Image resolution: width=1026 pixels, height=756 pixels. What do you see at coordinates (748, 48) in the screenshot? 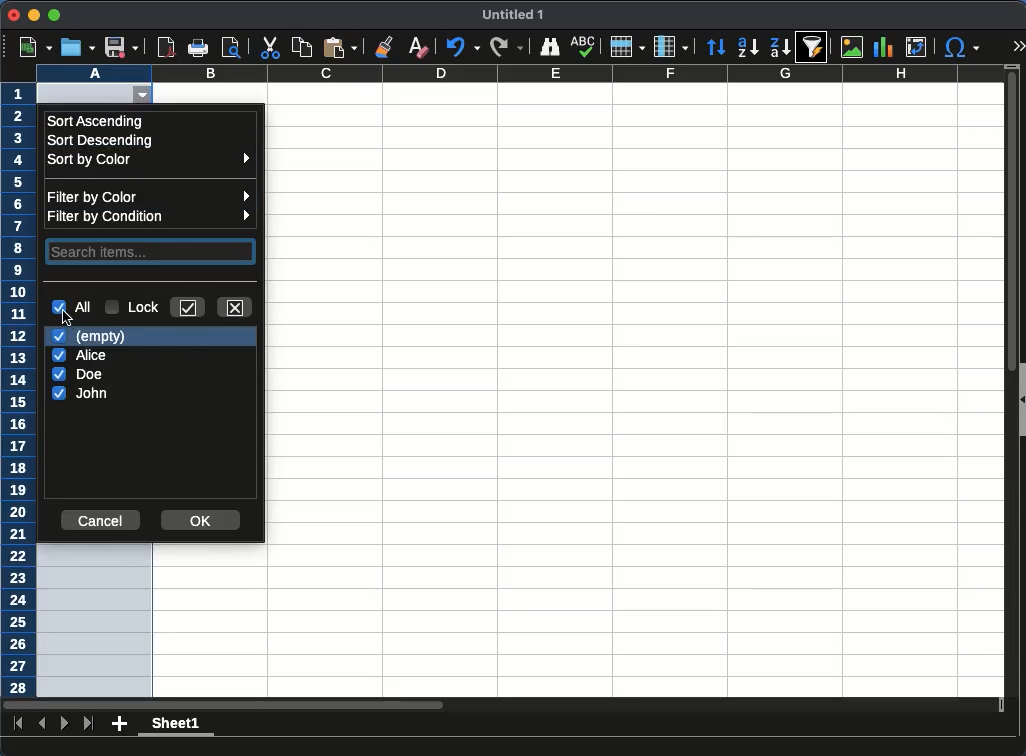
I see `ascending` at bounding box center [748, 48].